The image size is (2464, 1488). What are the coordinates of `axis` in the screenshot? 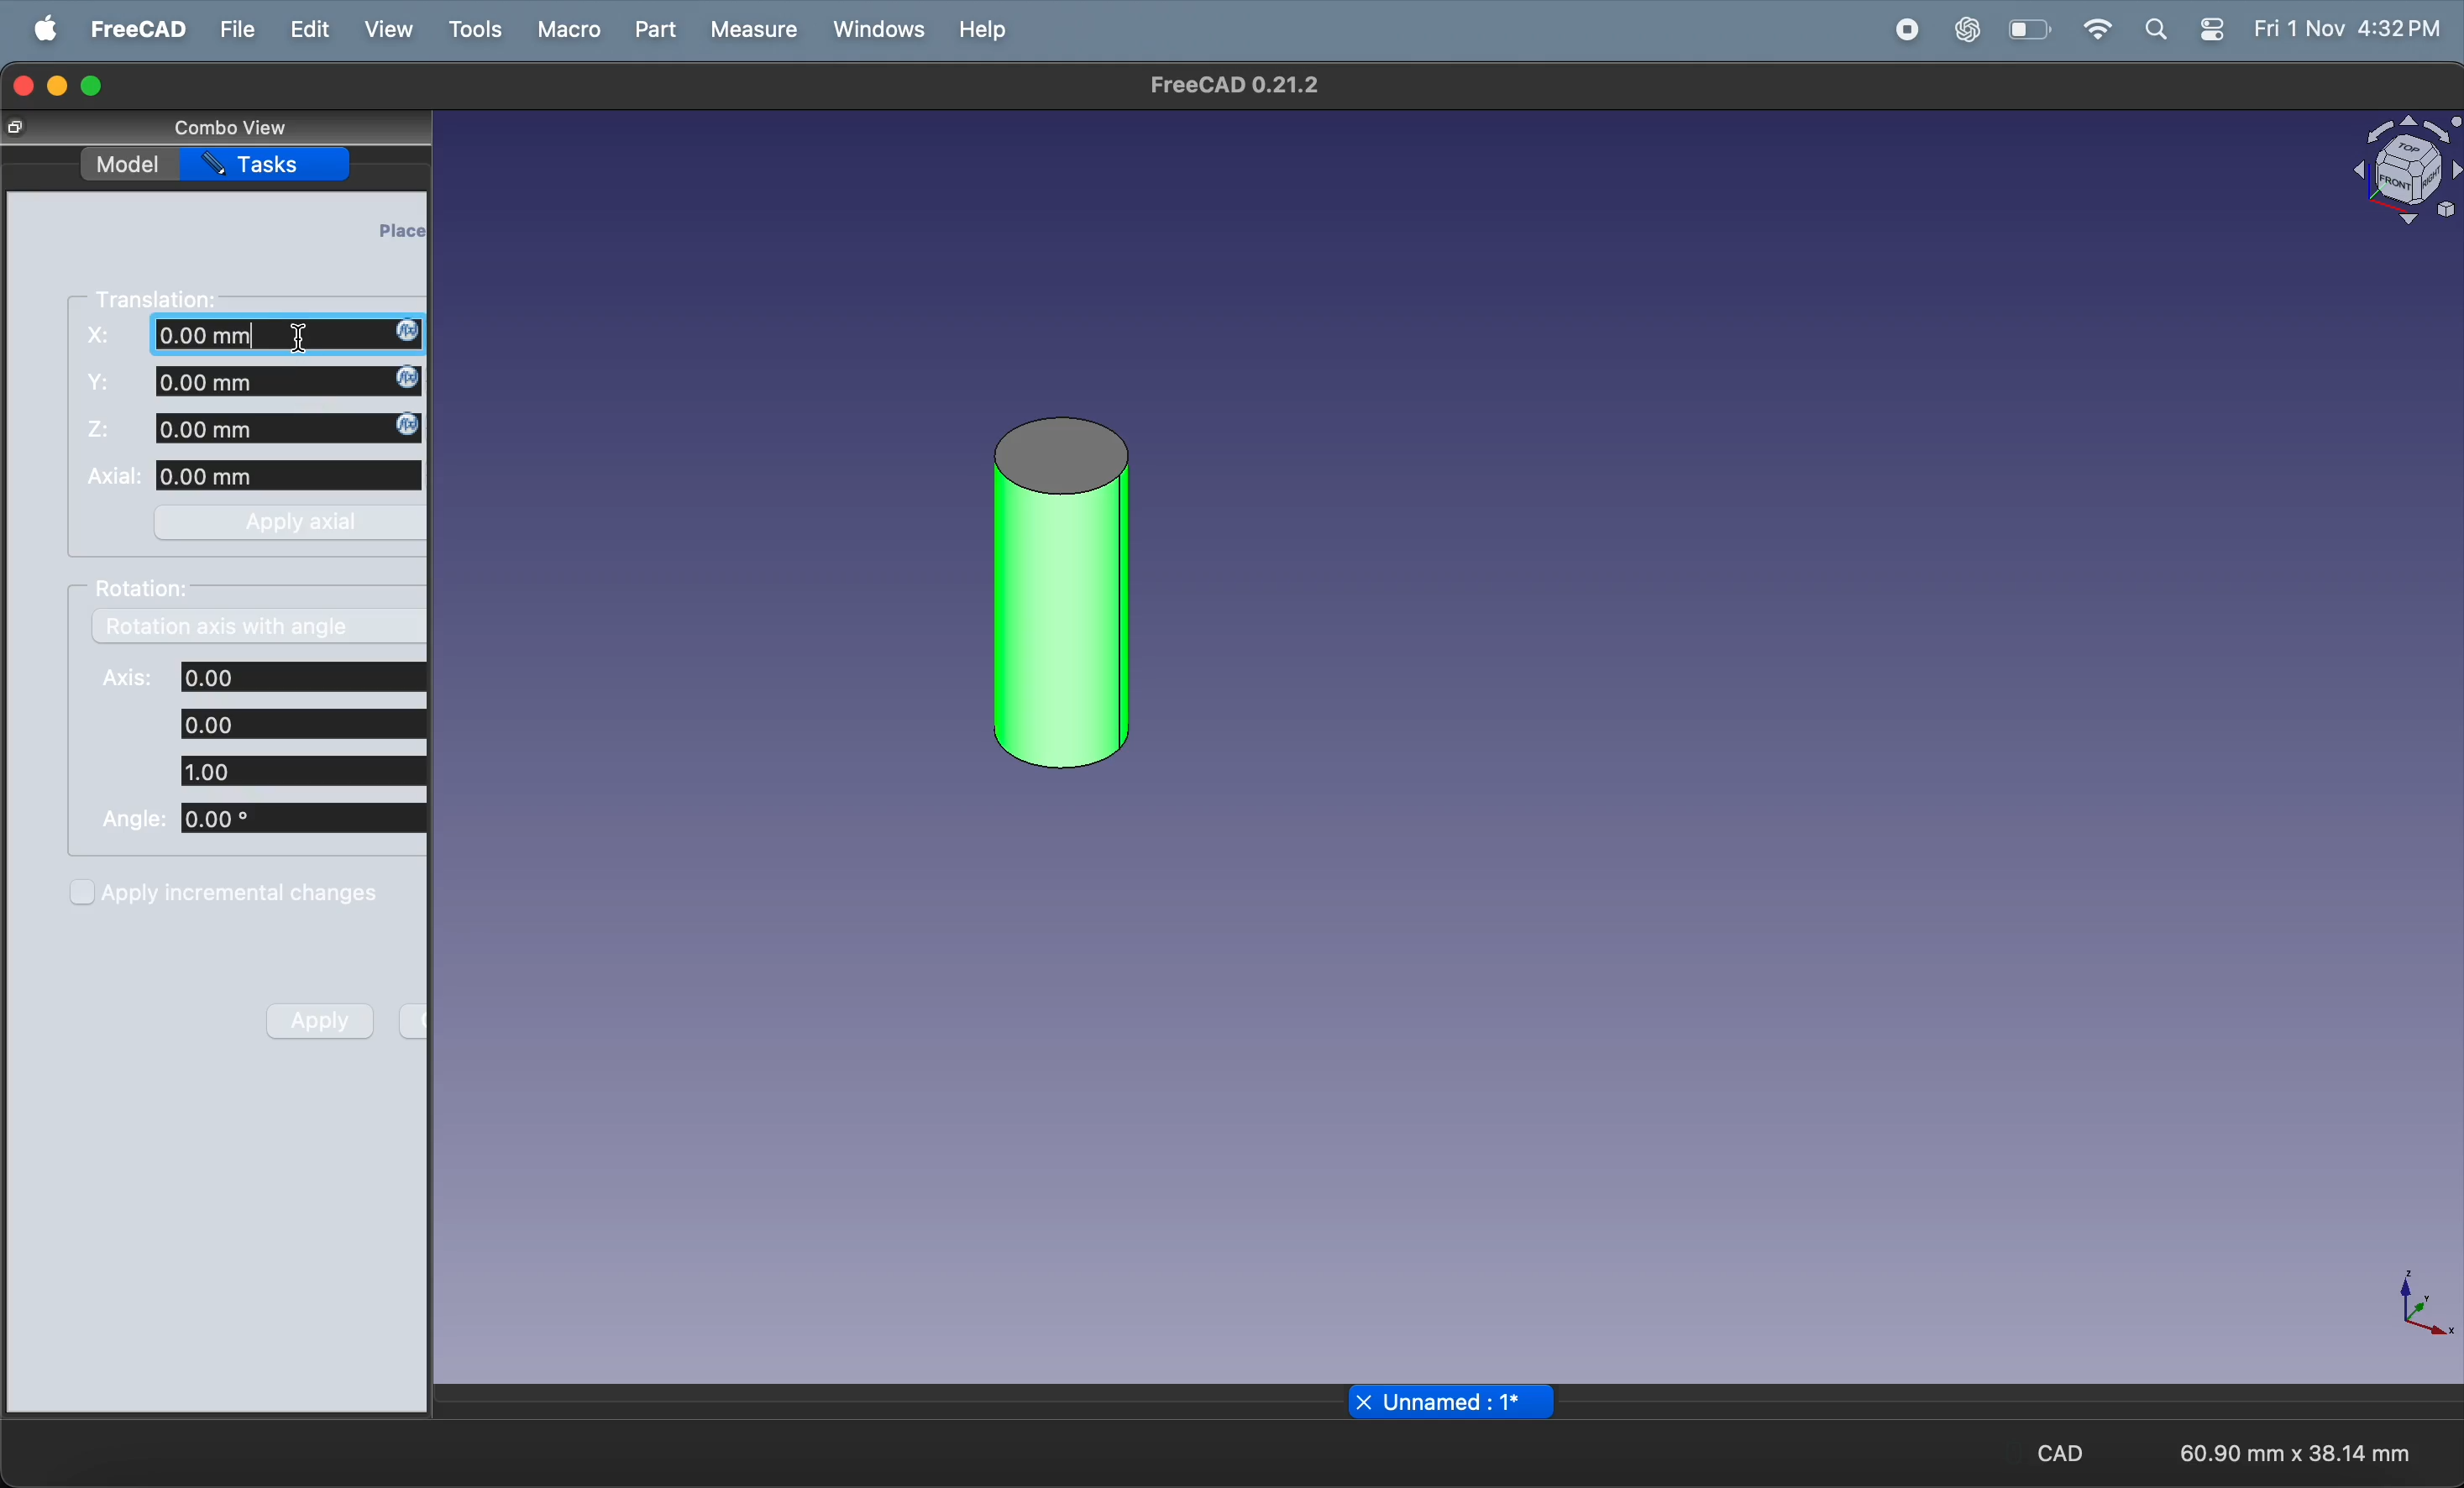 It's located at (2420, 1308).